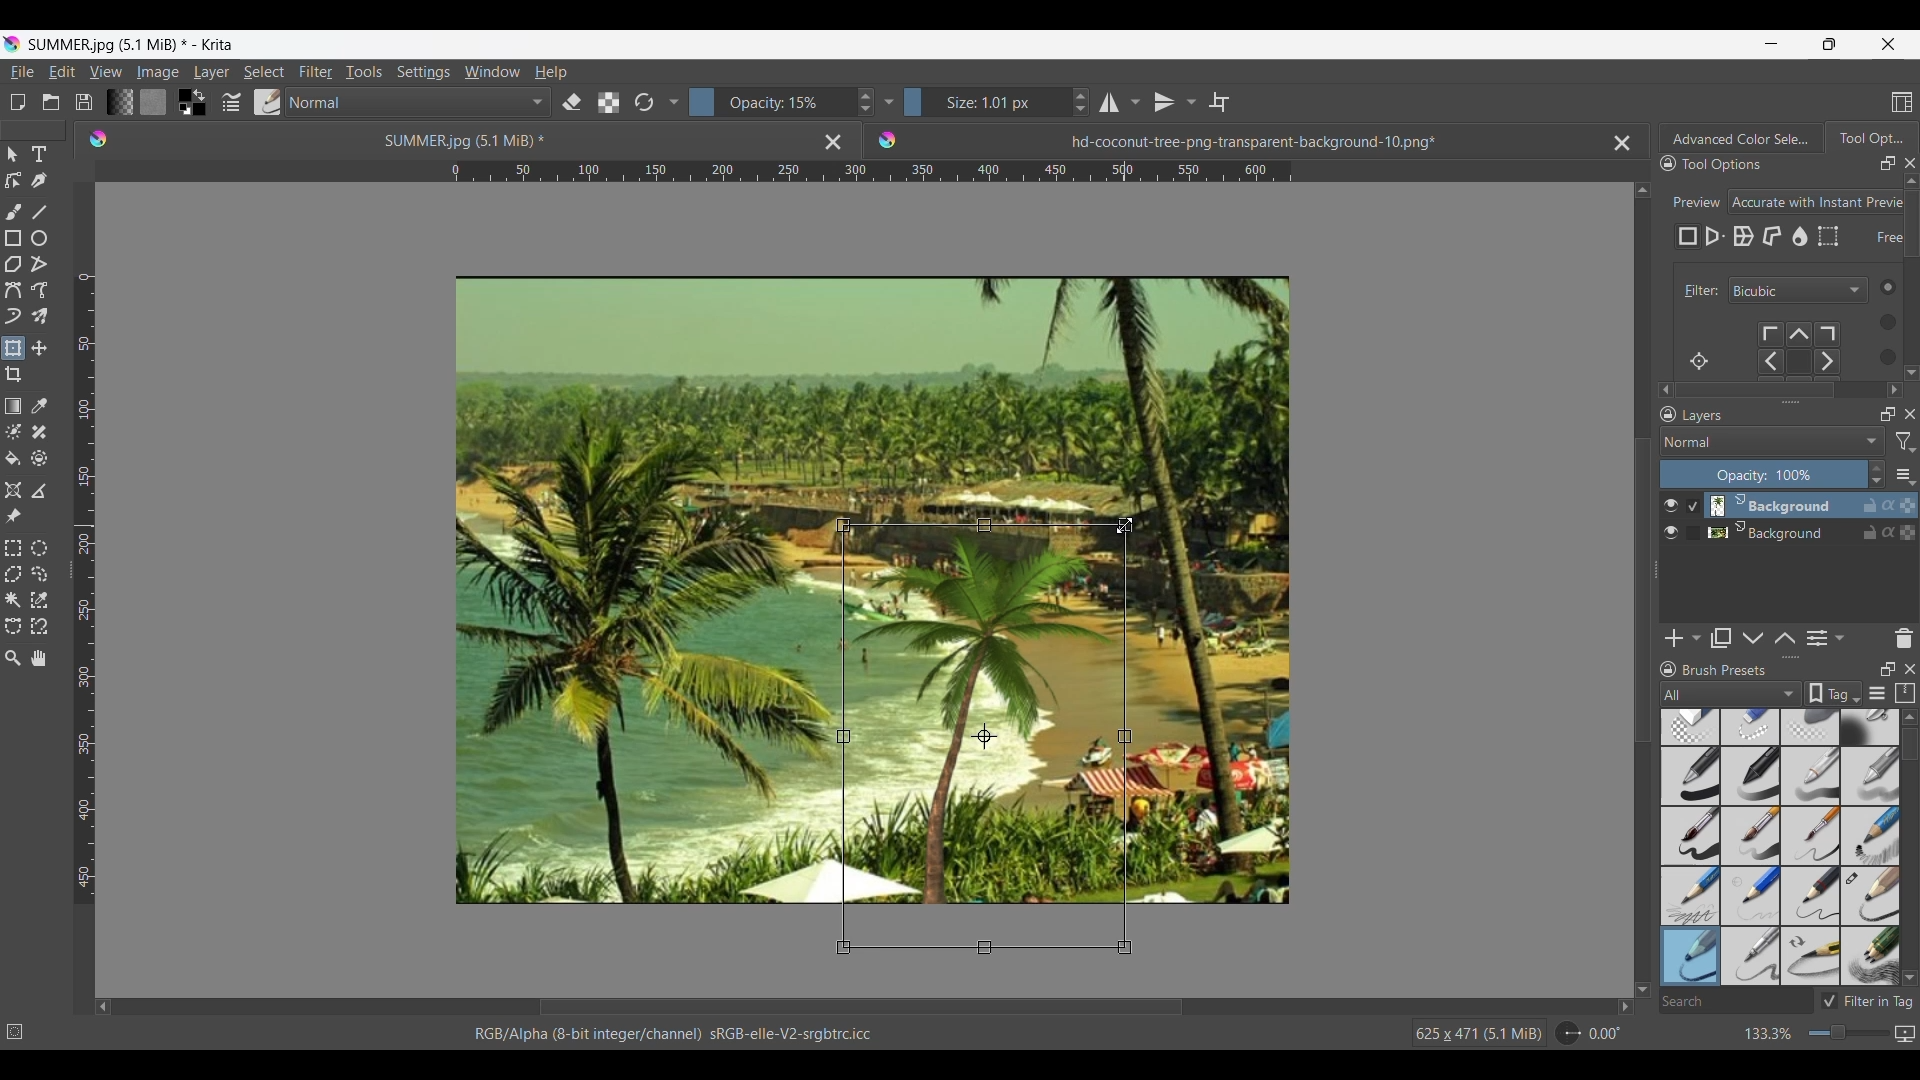 This screenshot has width=1920, height=1080. Describe the element at coordinates (1668, 164) in the screenshot. I see `Lock docker inputs` at that location.